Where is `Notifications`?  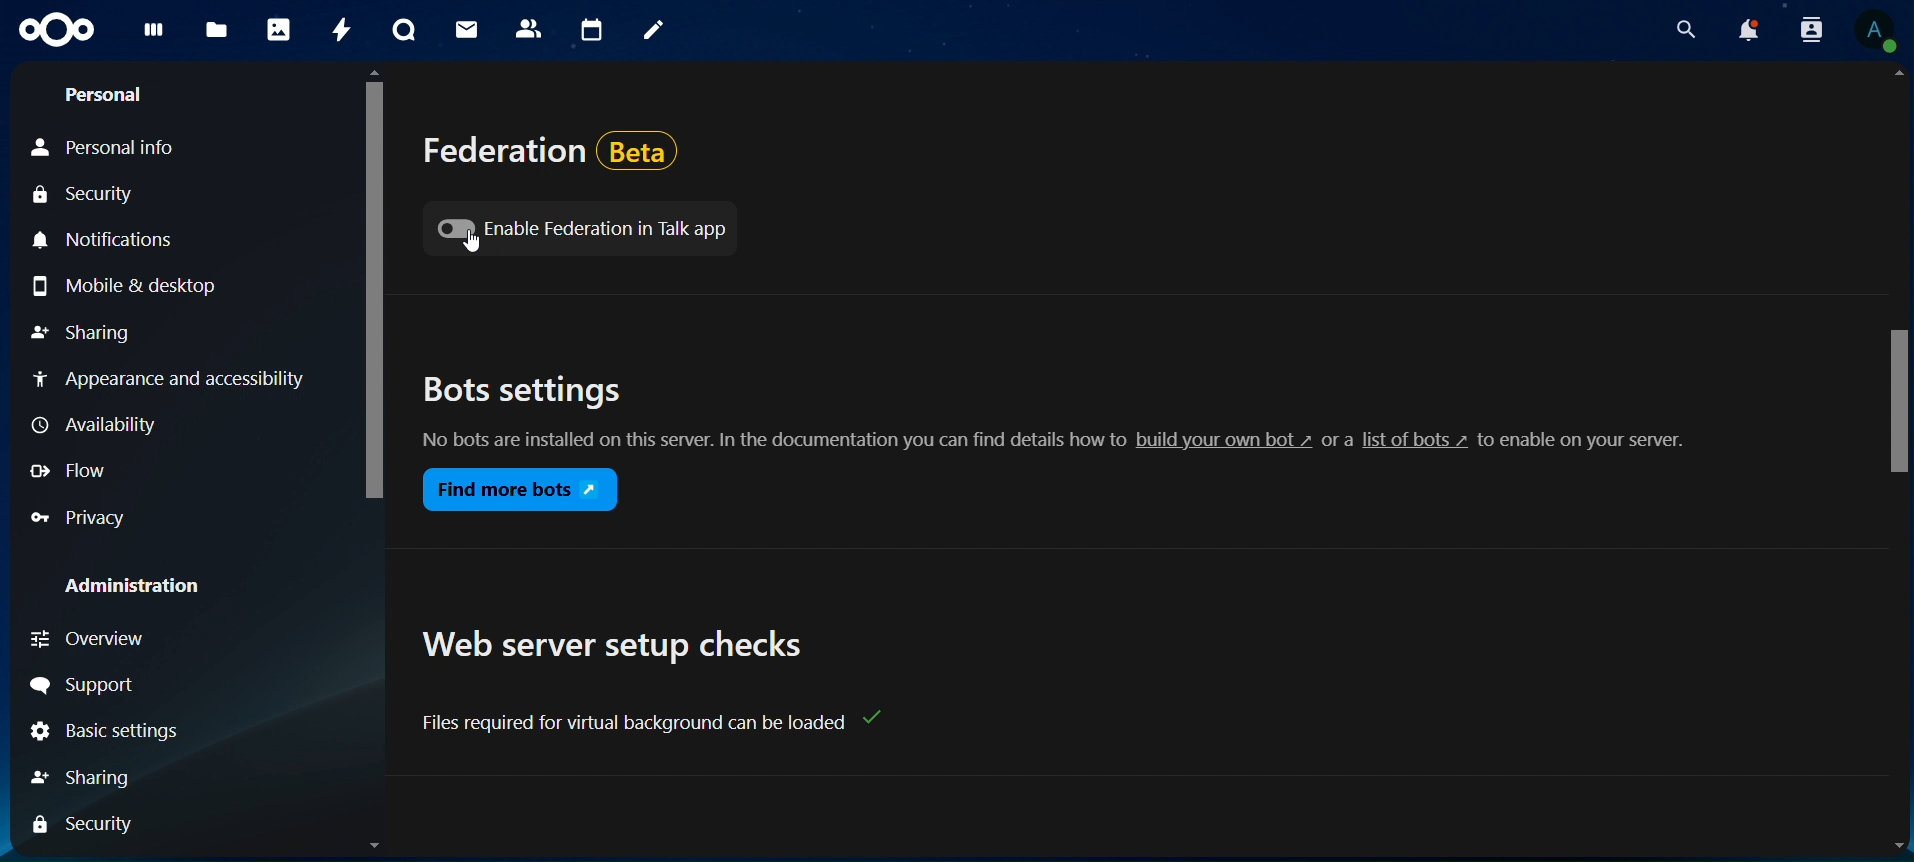
Notifications is located at coordinates (103, 240).